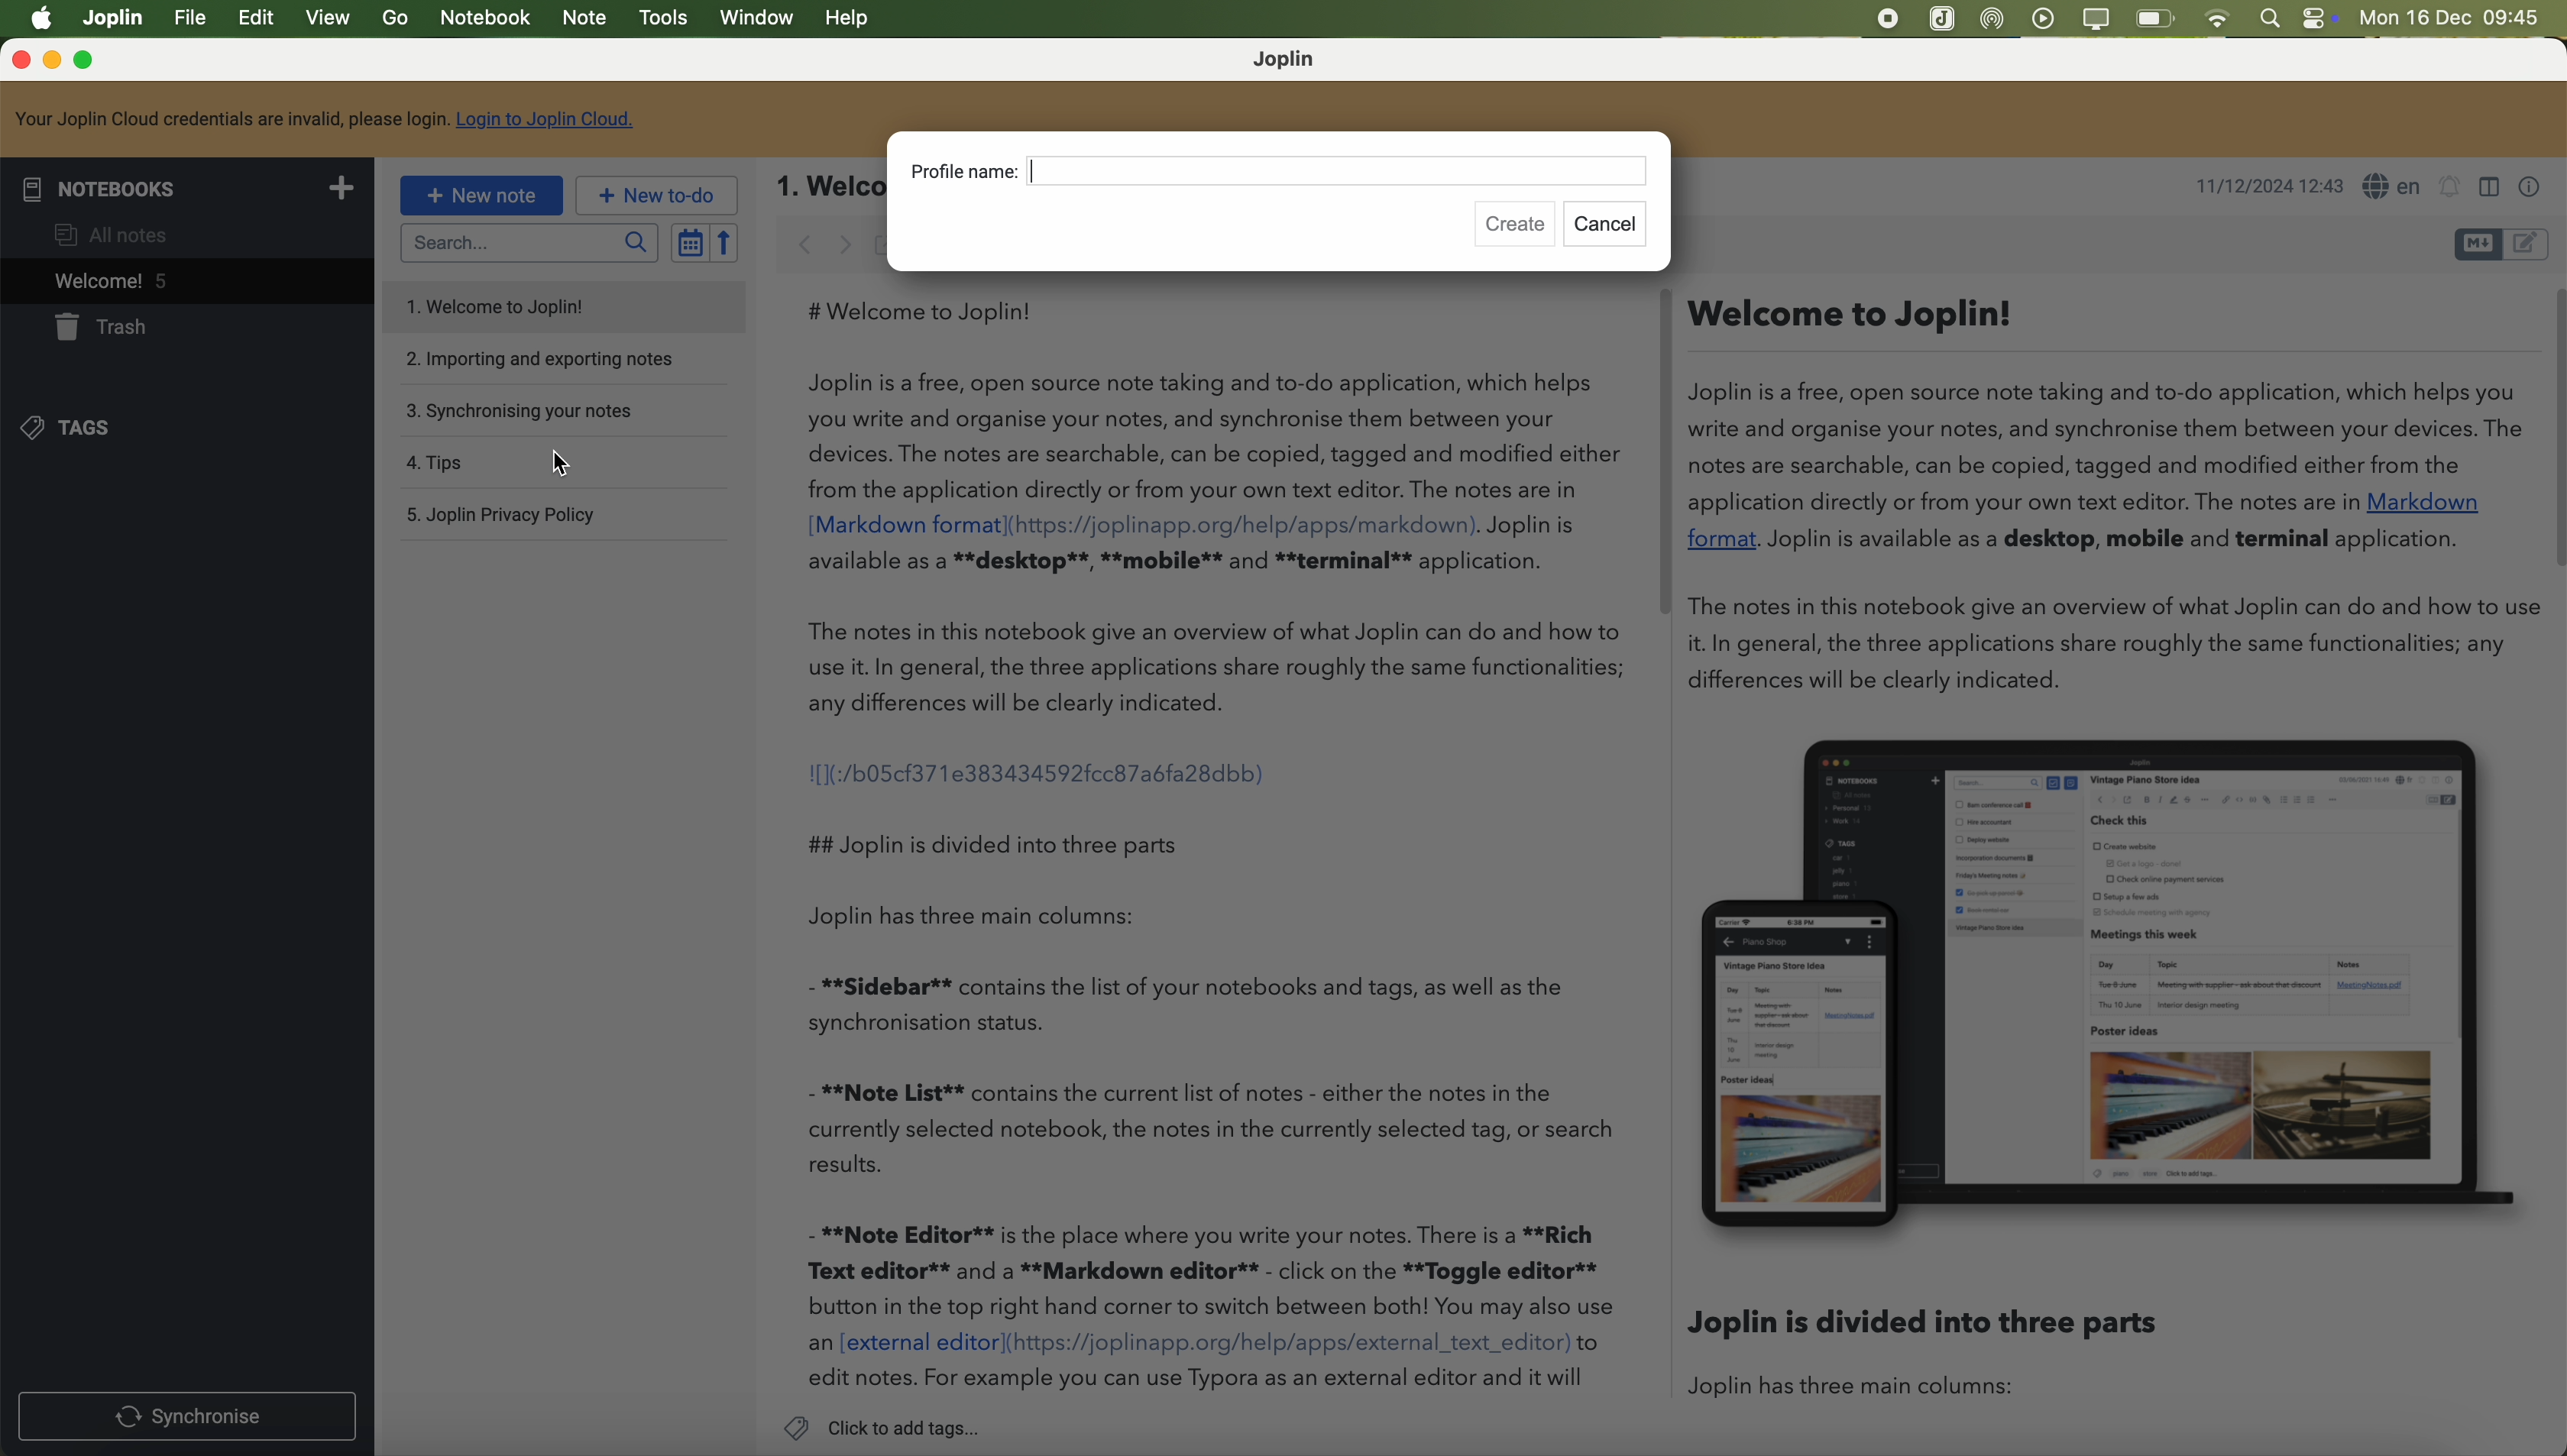 The width and height of the screenshot is (2567, 1456). Describe the element at coordinates (1215, 1129) in the screenshot. I see `- **Note List** contains the current list of notes - either the notes in the
currently selected notebook, the notes in the currently selected tag, or search
results.` at that location.